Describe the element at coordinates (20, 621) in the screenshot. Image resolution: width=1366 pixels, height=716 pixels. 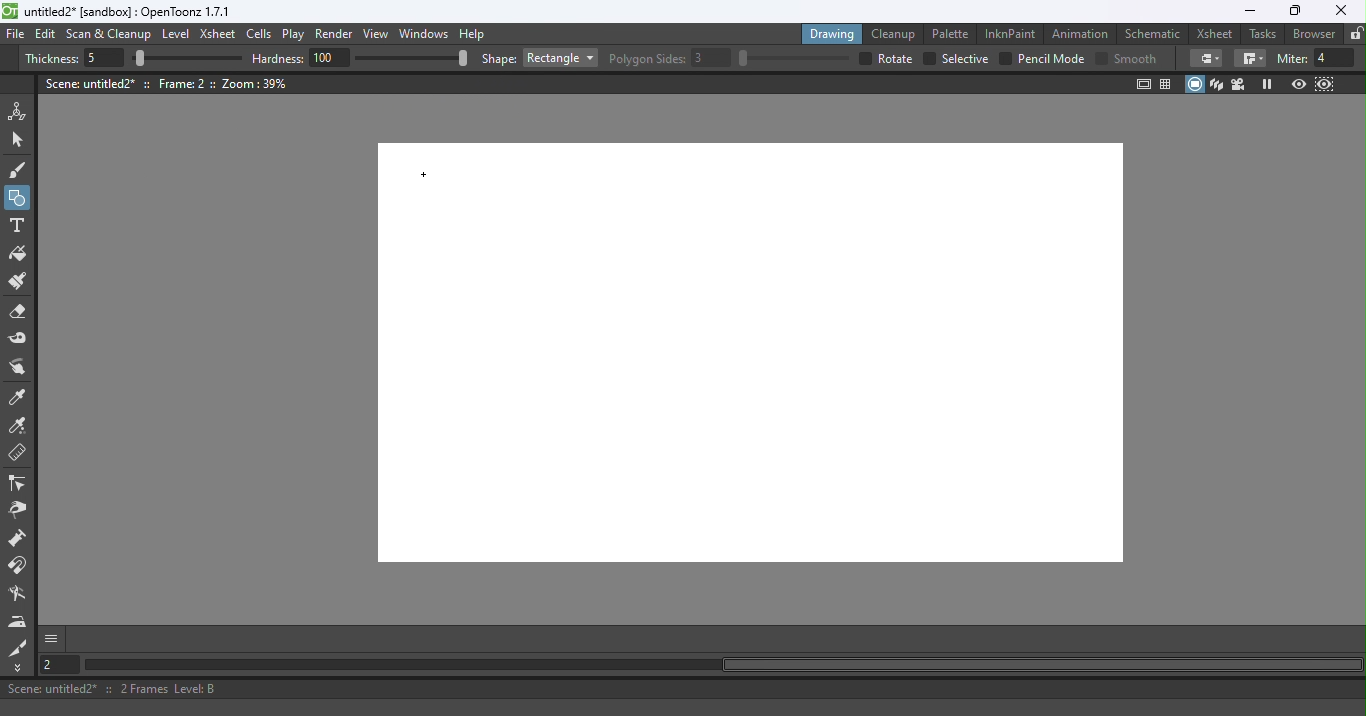
I see `Iron tool` at that location.